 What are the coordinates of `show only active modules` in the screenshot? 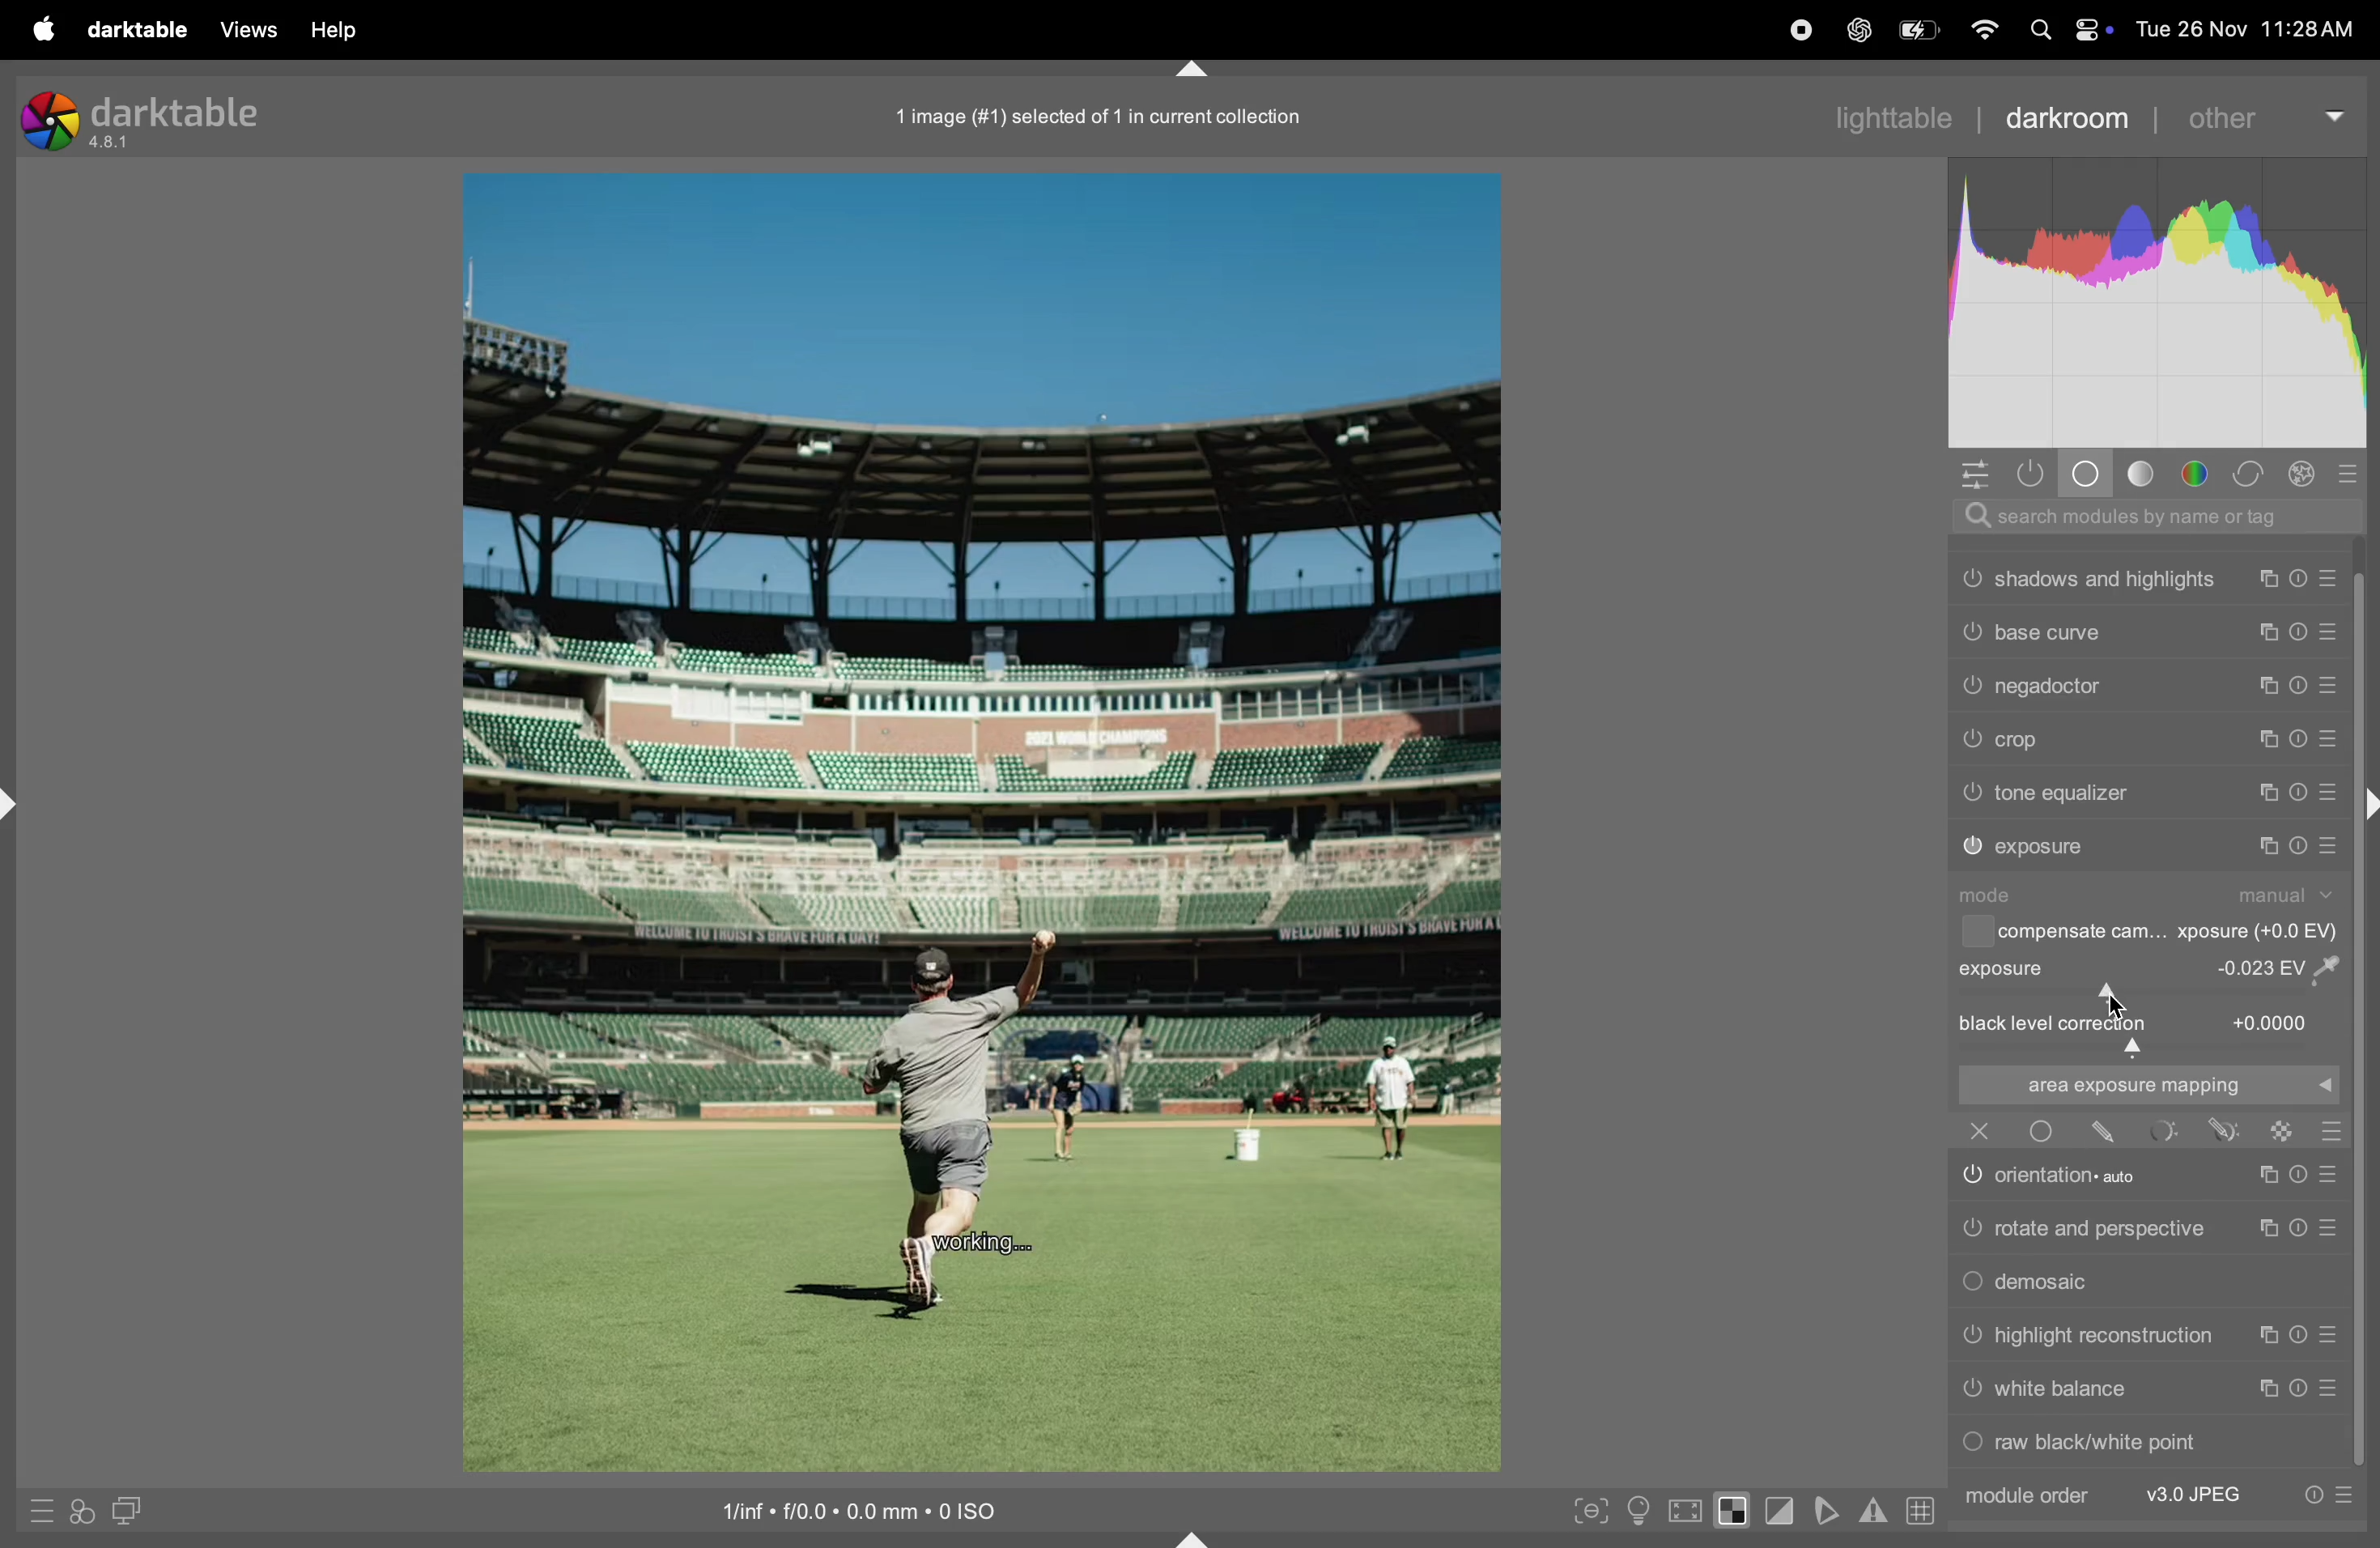 It's located at (2038, 474).